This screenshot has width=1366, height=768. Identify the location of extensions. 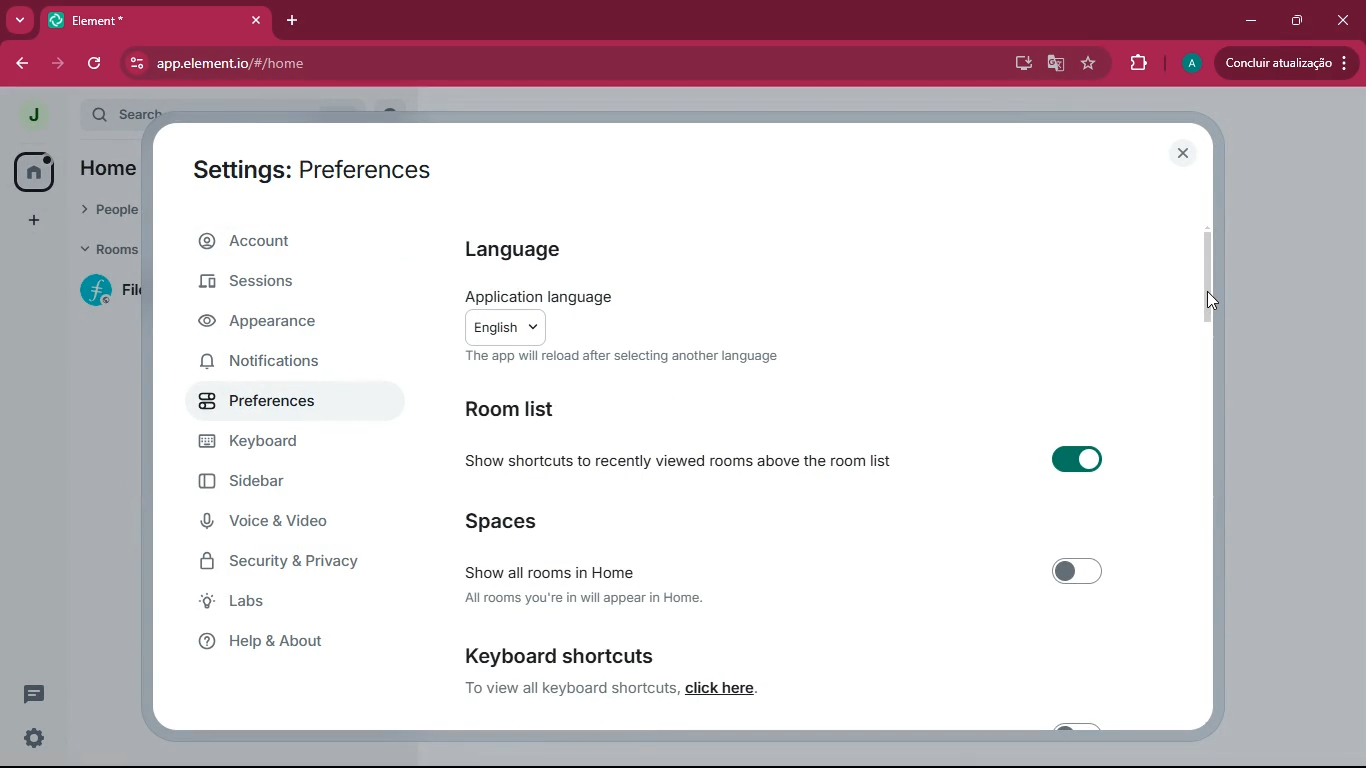
(1140, 63).